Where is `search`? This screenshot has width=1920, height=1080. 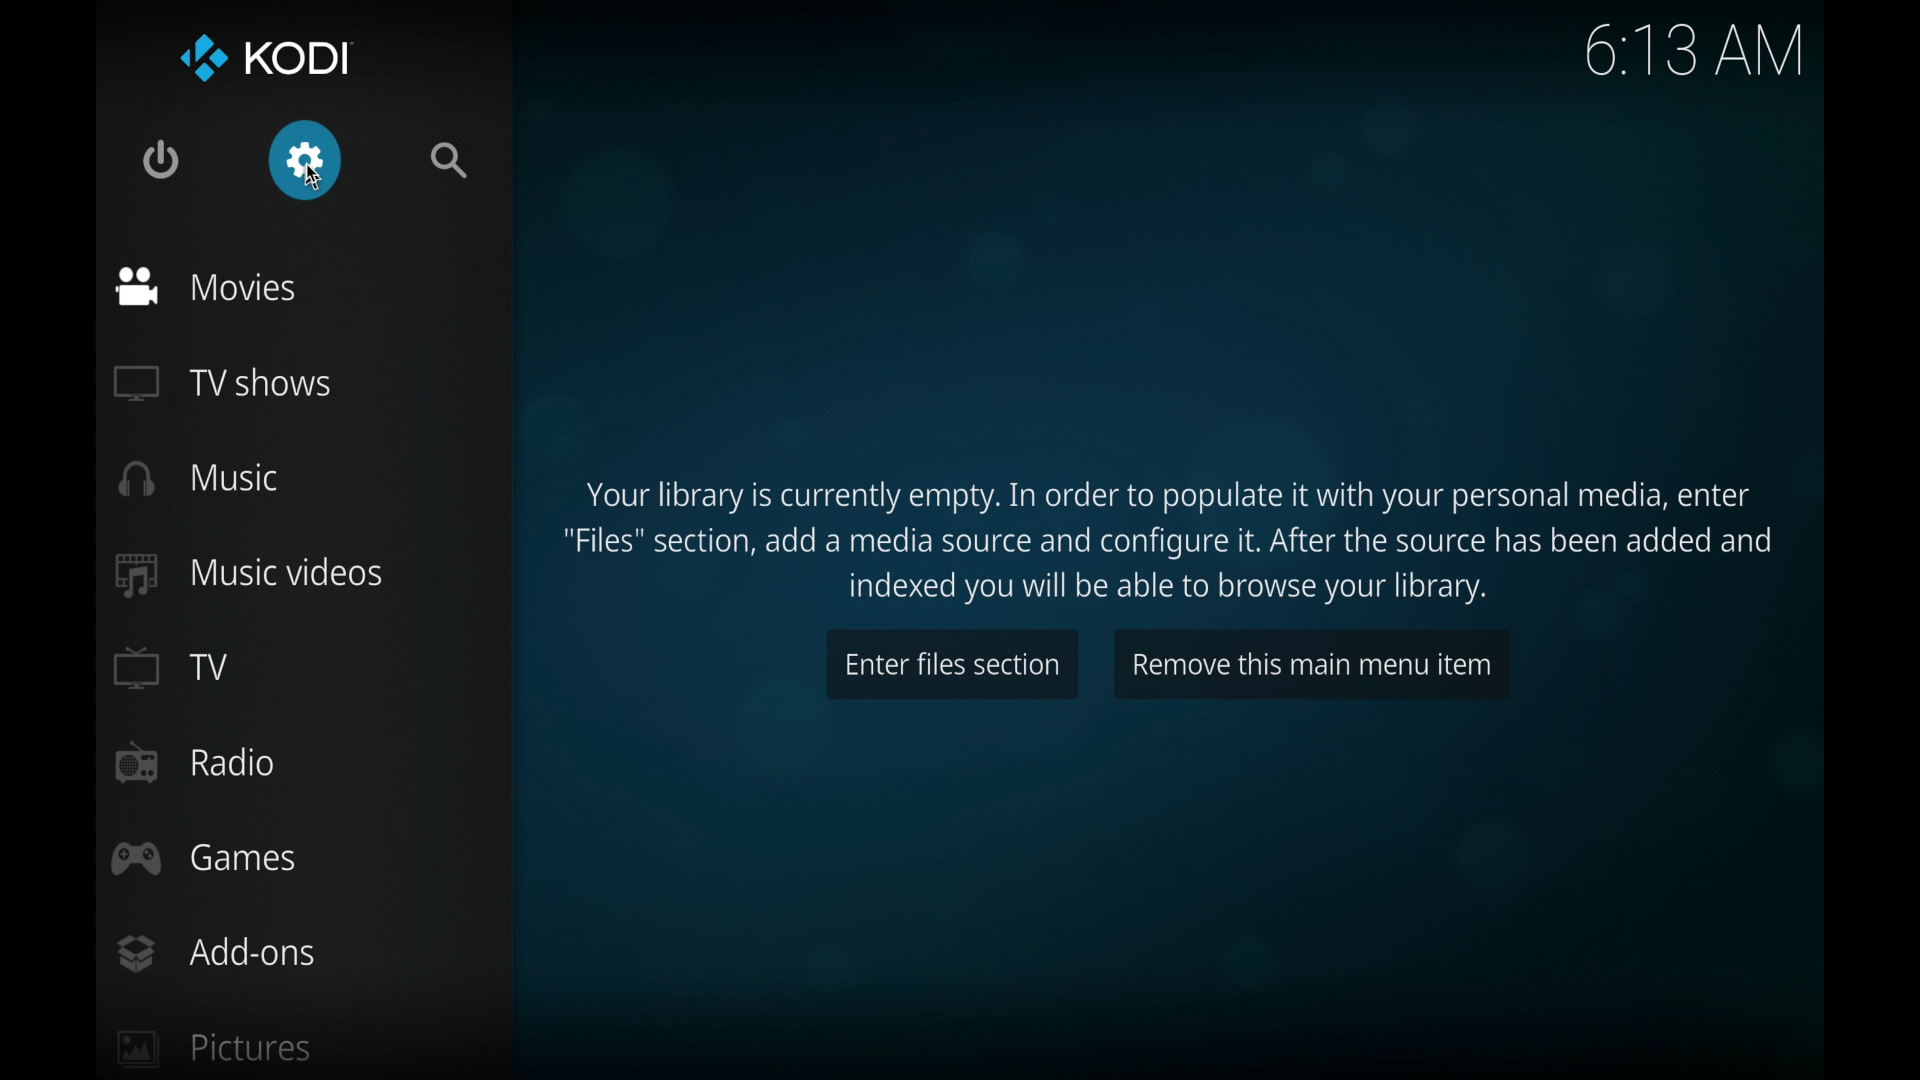 search is located at coordinates (449, 160).